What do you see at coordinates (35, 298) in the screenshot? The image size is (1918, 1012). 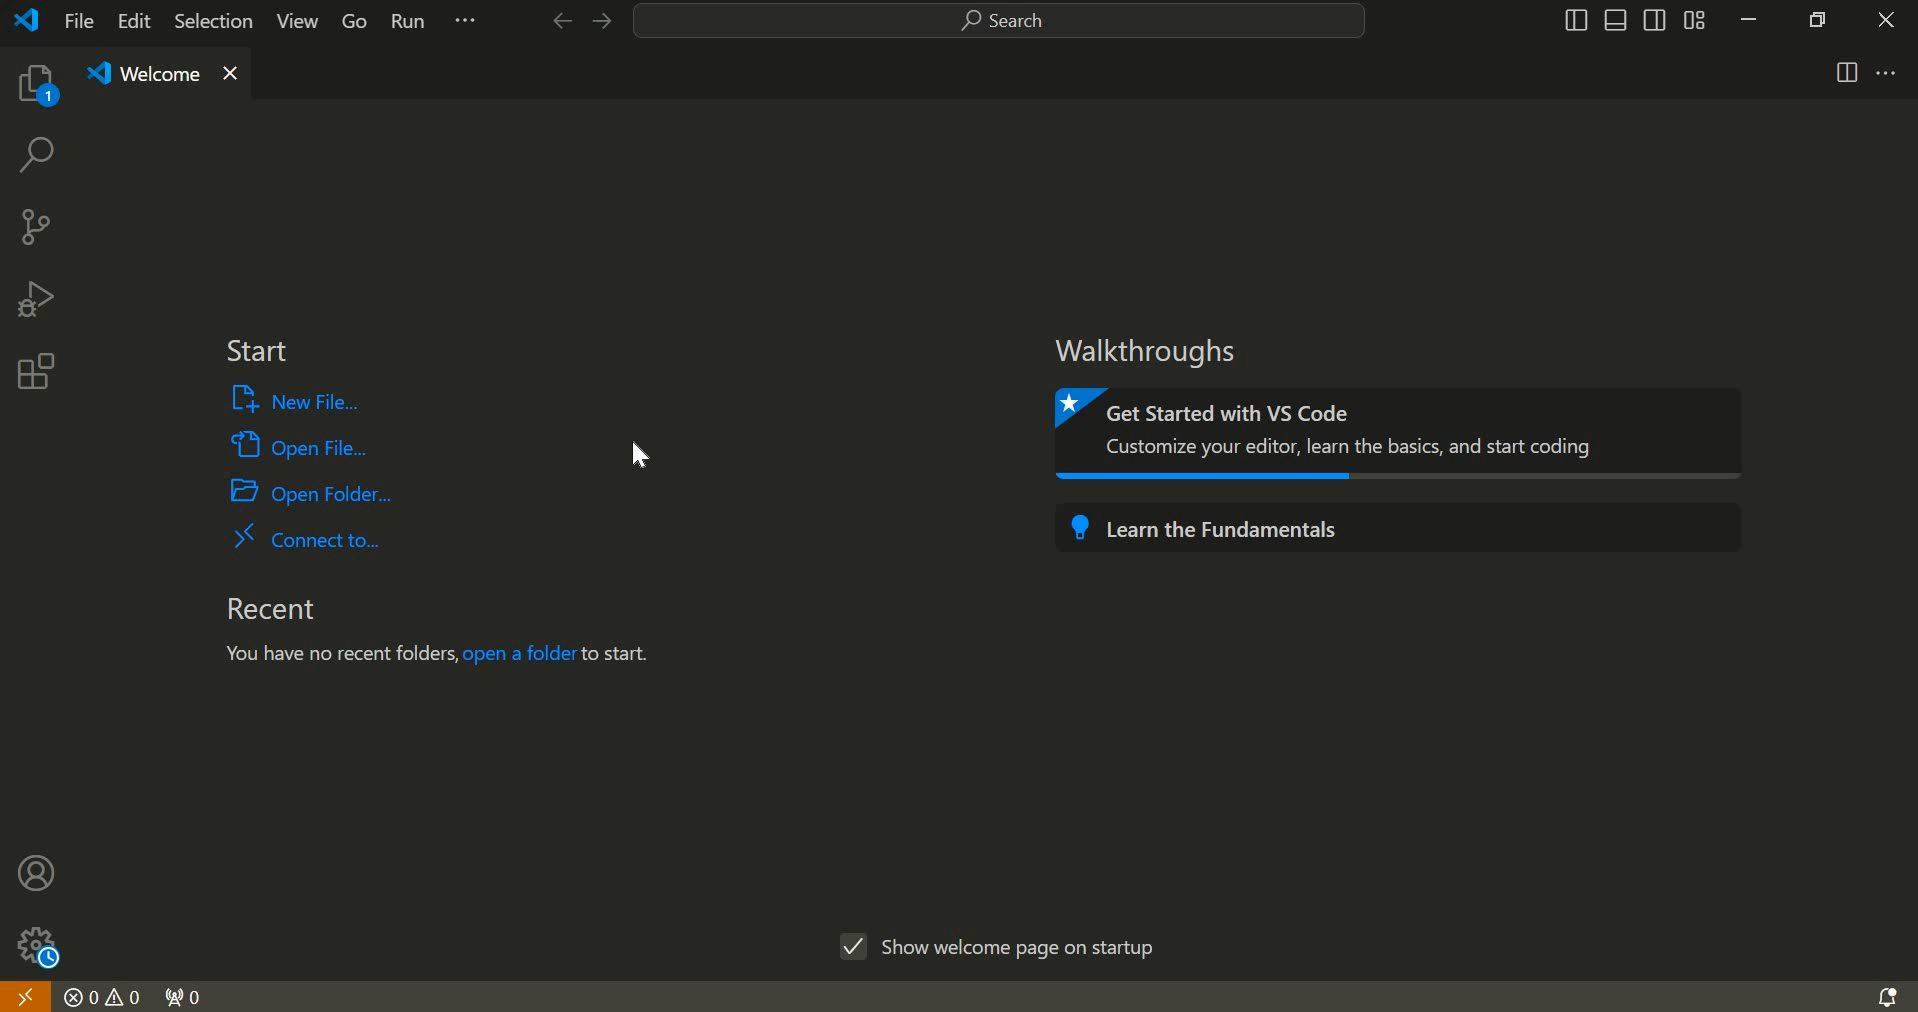 I see `run and debug` at bounding box center [35, 298].